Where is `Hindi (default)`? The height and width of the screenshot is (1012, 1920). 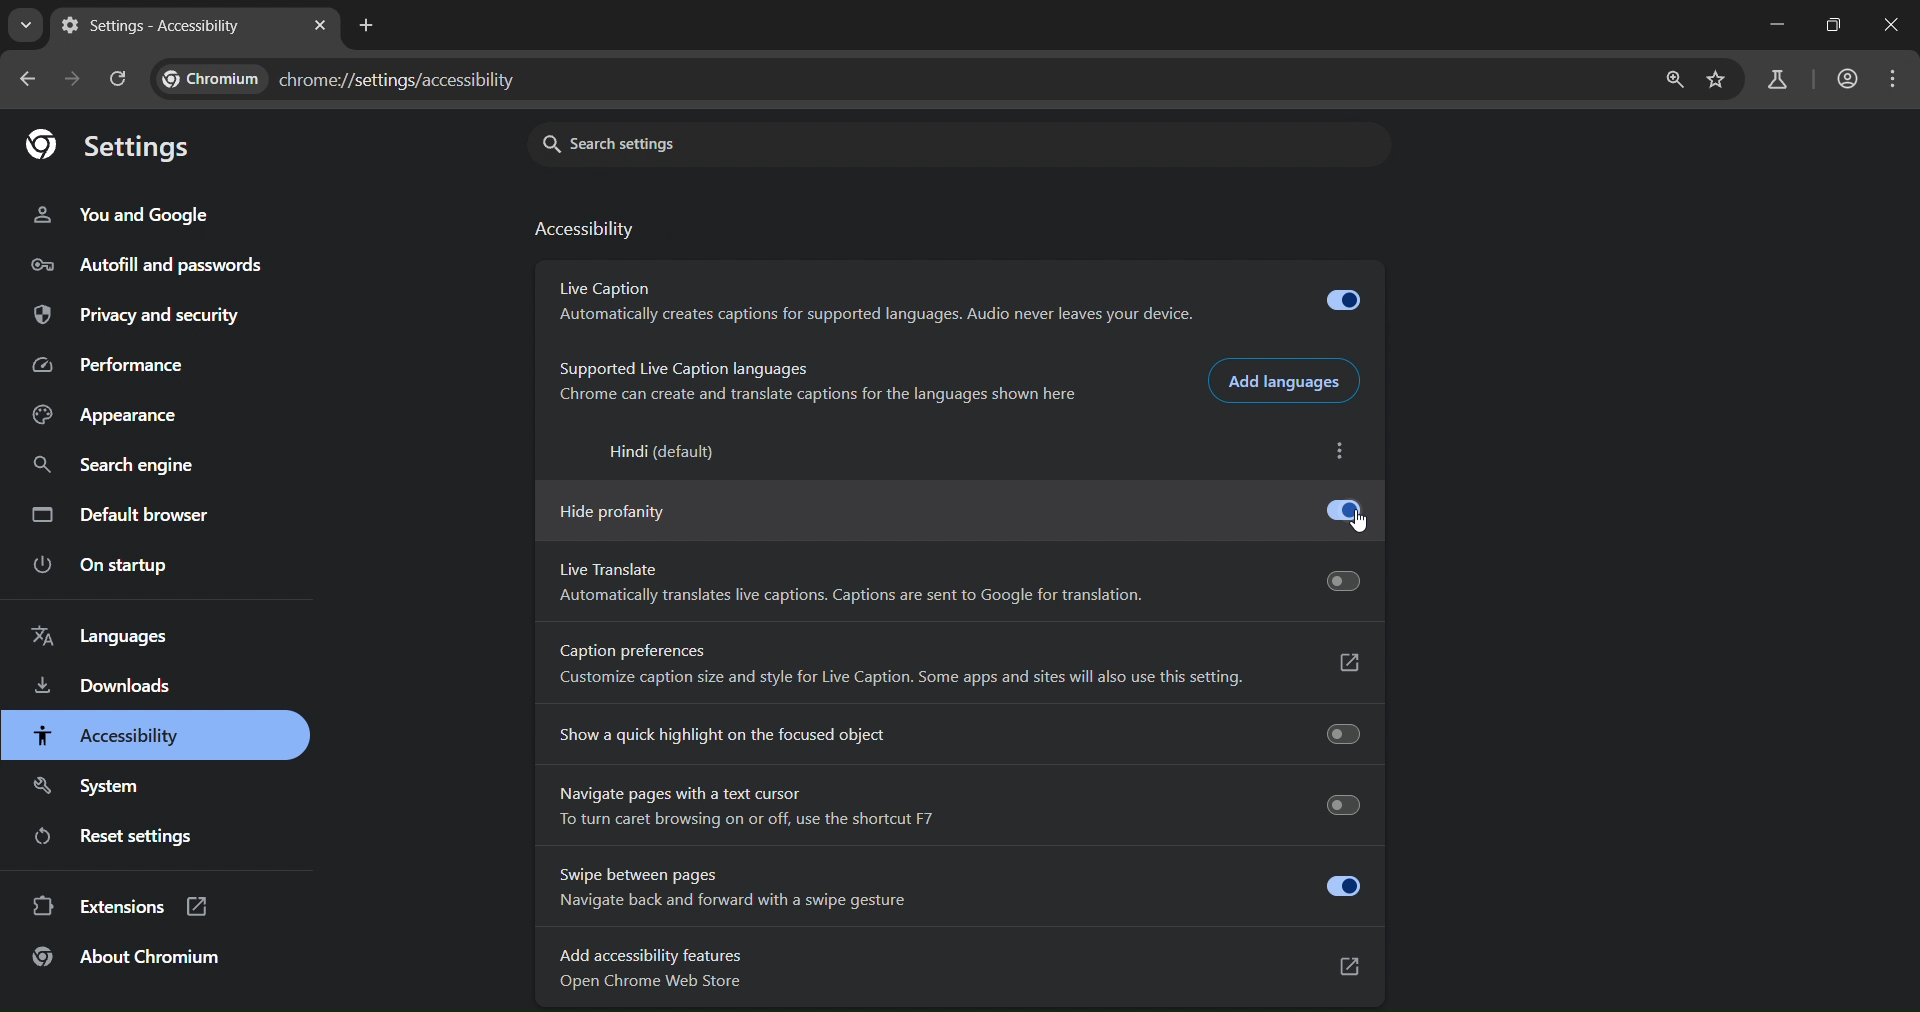 Hindi (default) is located at coordinates (666, 452).